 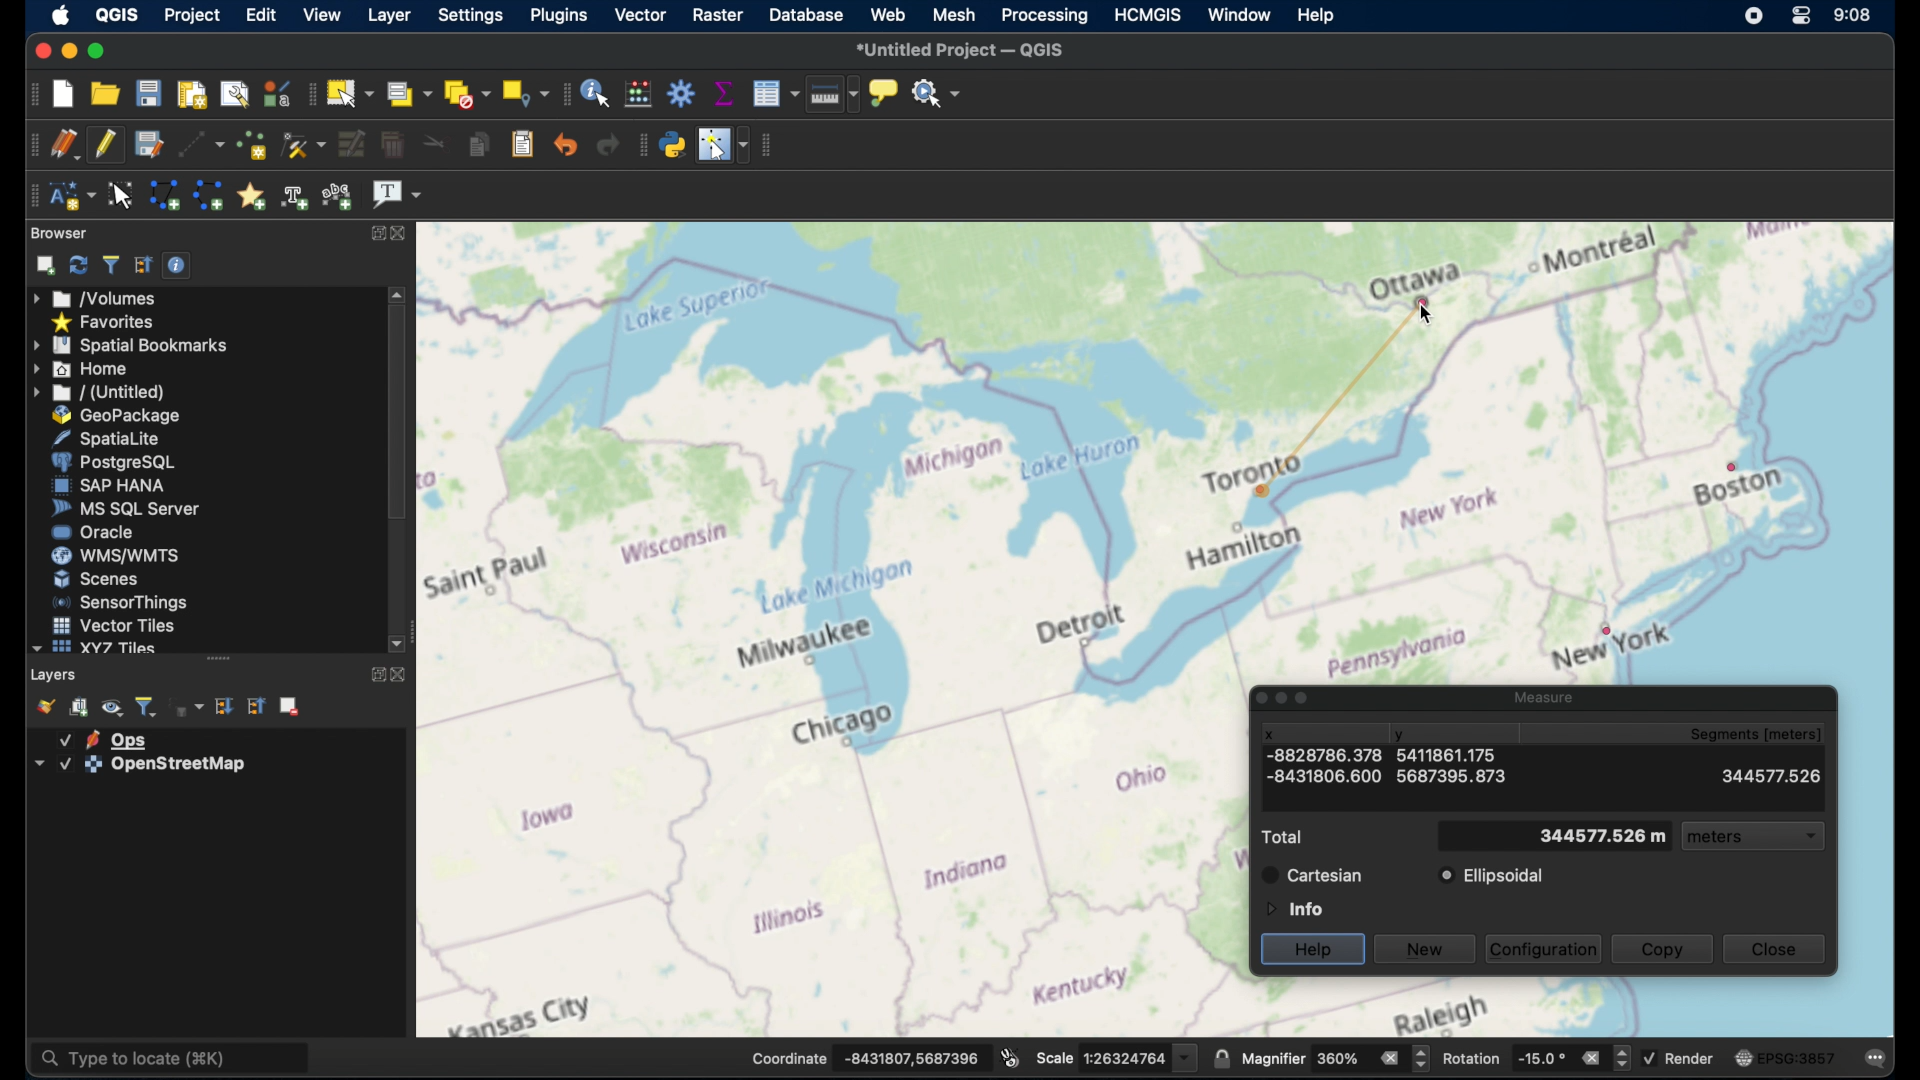 I want to click on sap hana, so click(x=109, y=486).